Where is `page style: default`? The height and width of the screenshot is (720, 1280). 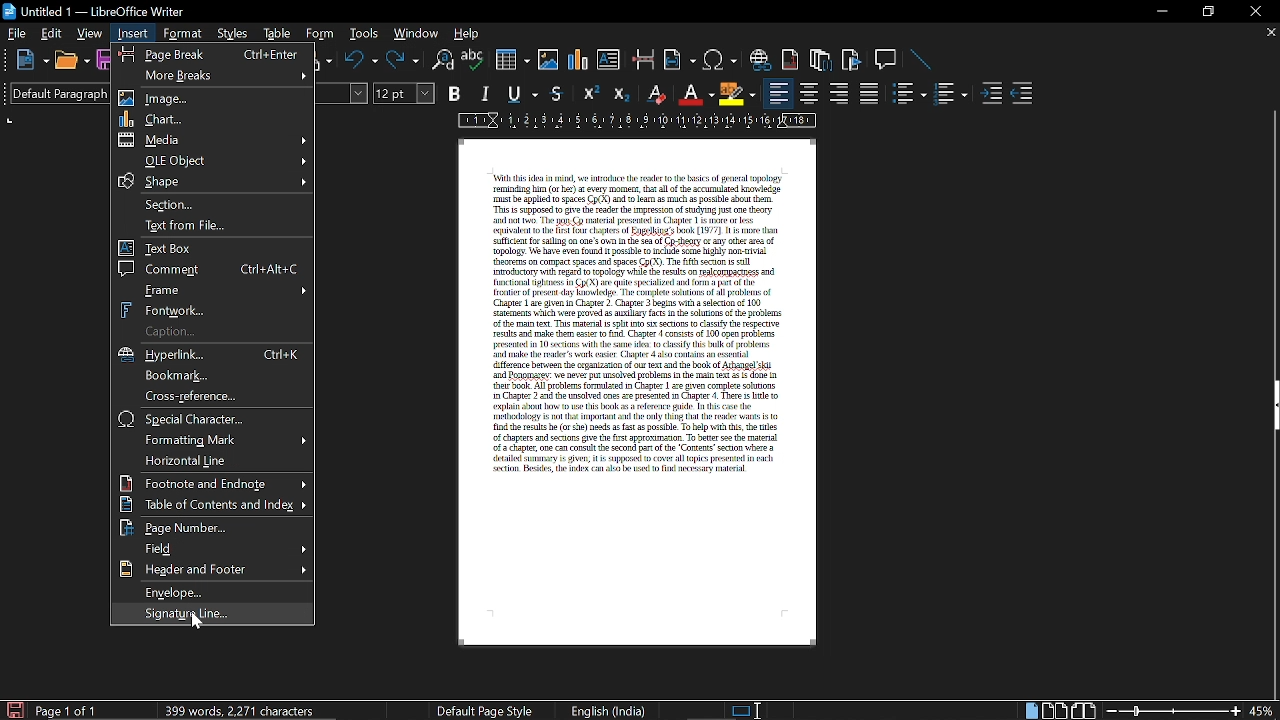 page style: default is located at coordinates (488, 712).